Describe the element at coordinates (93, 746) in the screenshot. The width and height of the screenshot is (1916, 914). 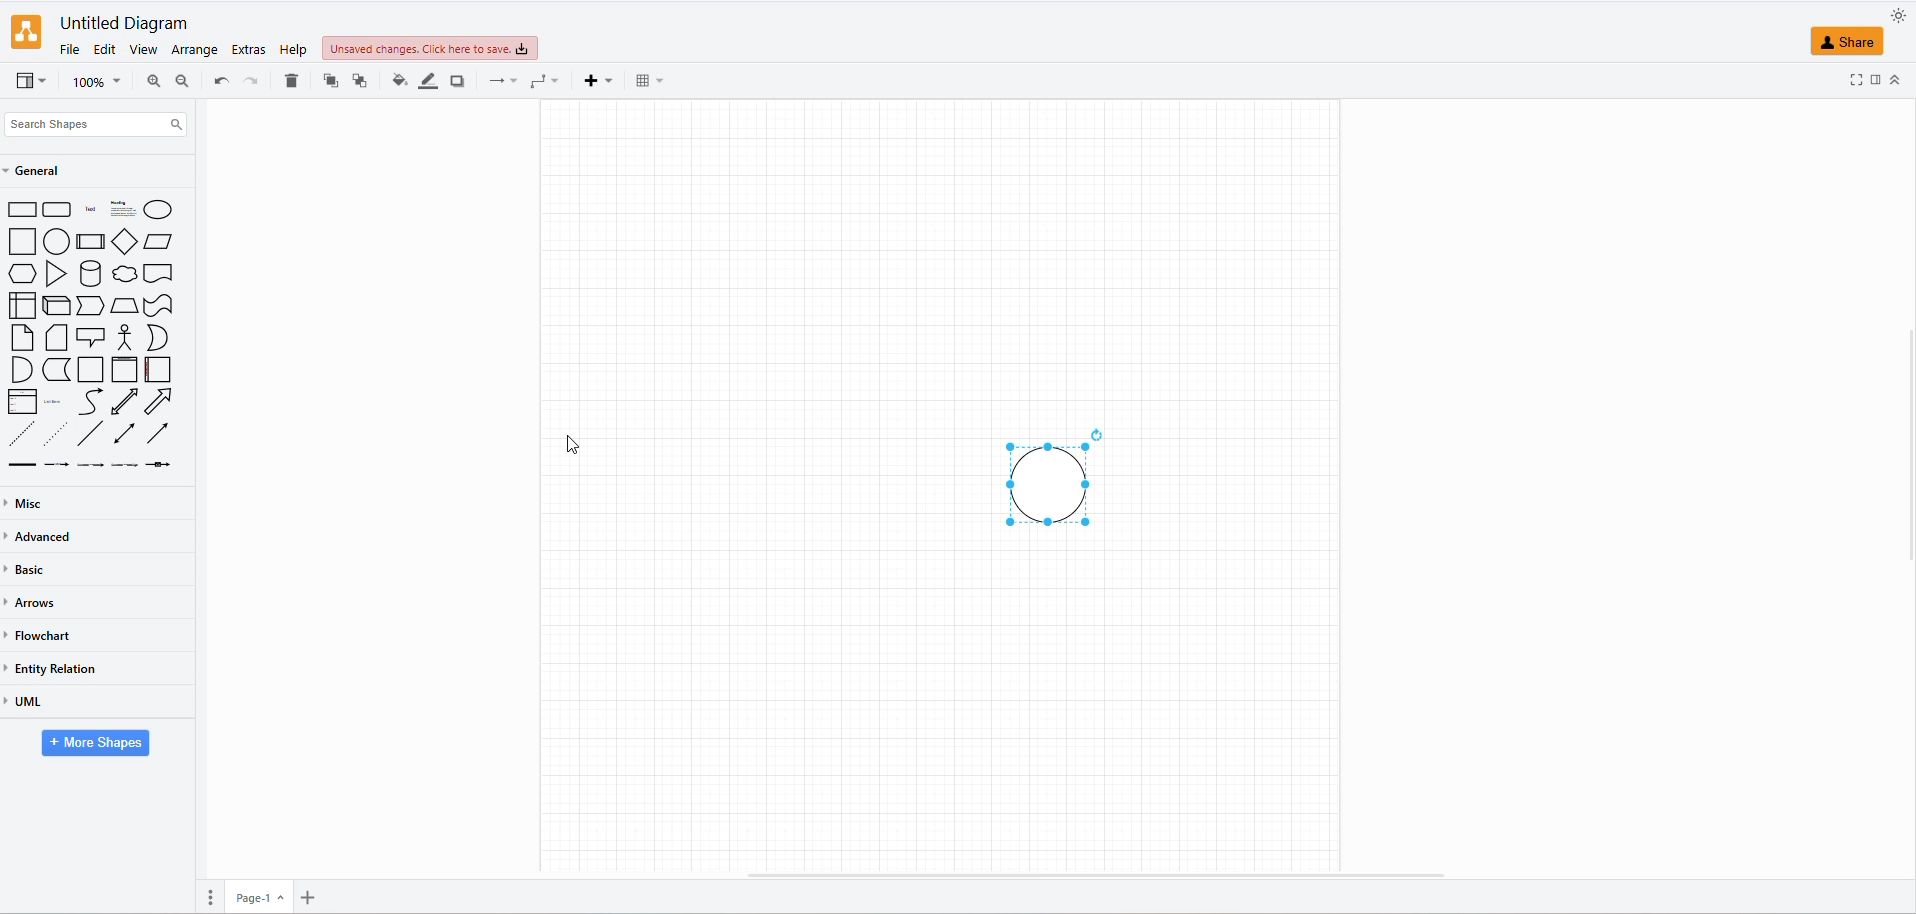
I see `MORE SHAPES` at that location.